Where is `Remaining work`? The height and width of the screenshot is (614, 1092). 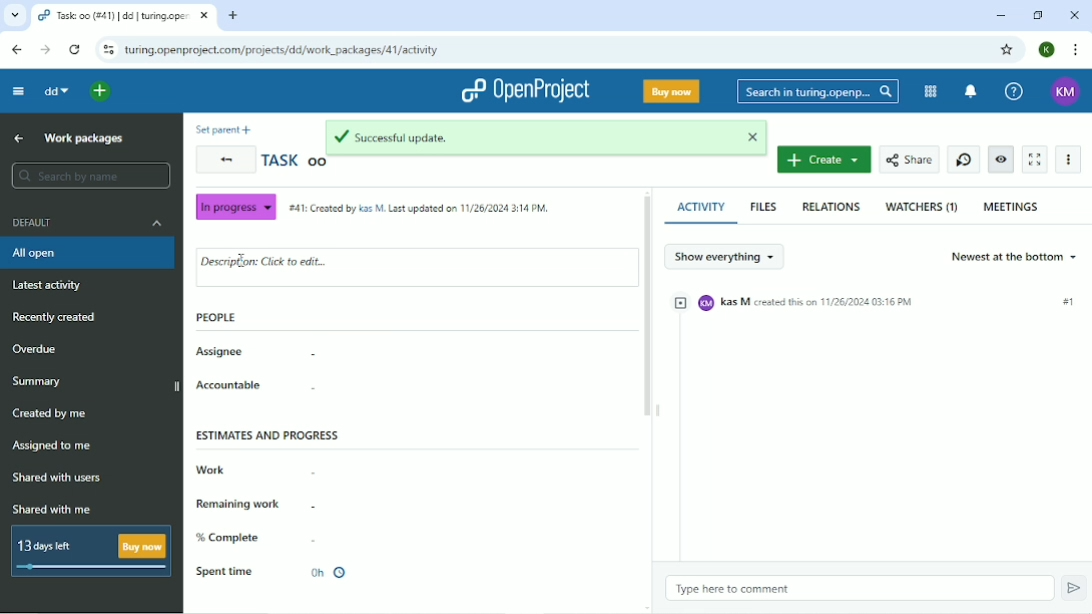 Remaining work is located at coordinates (242, 505).